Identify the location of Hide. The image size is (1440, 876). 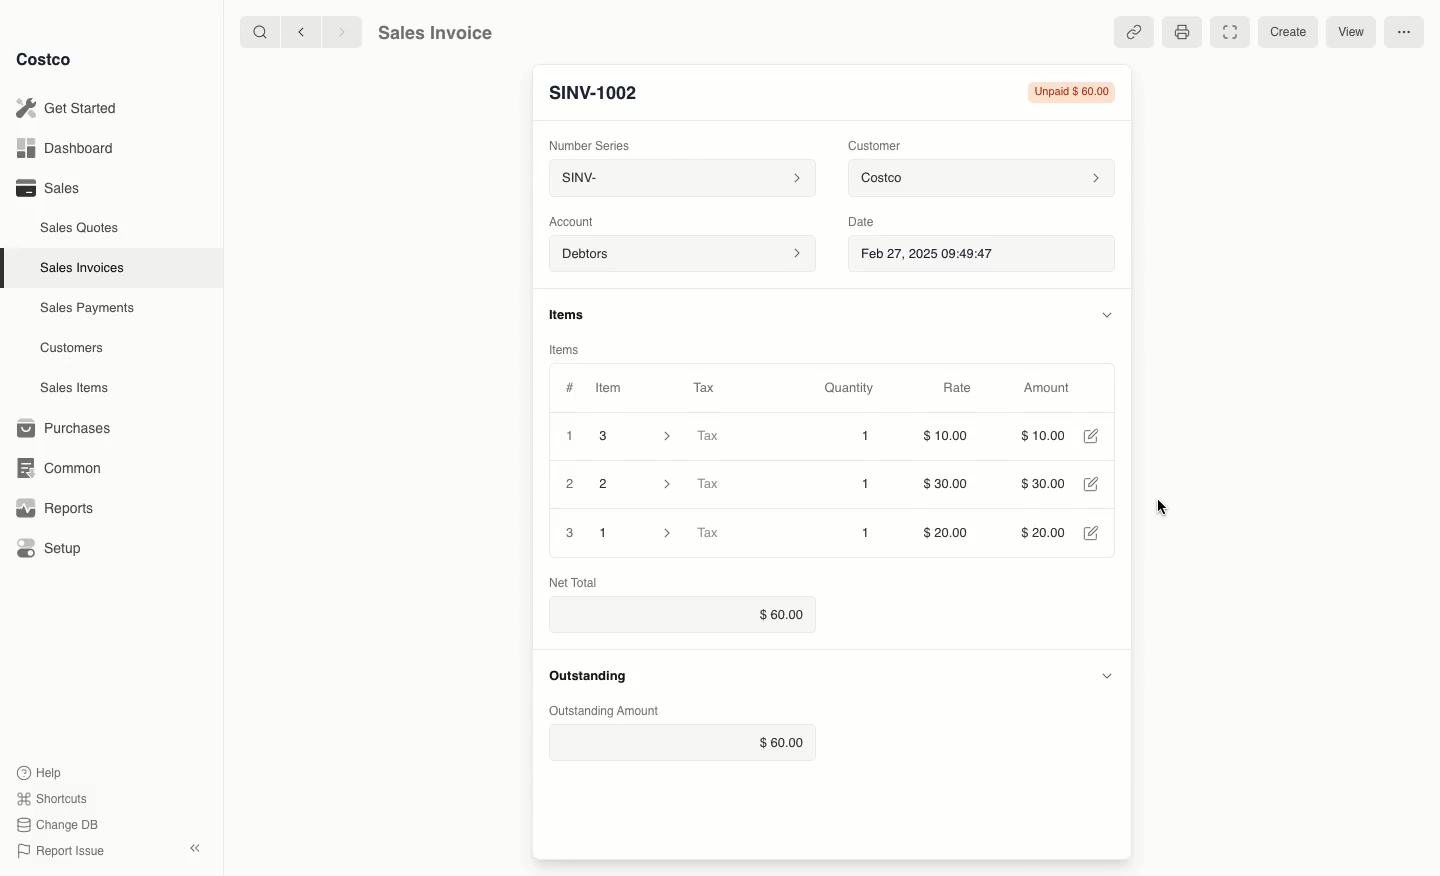
(1105, 313).